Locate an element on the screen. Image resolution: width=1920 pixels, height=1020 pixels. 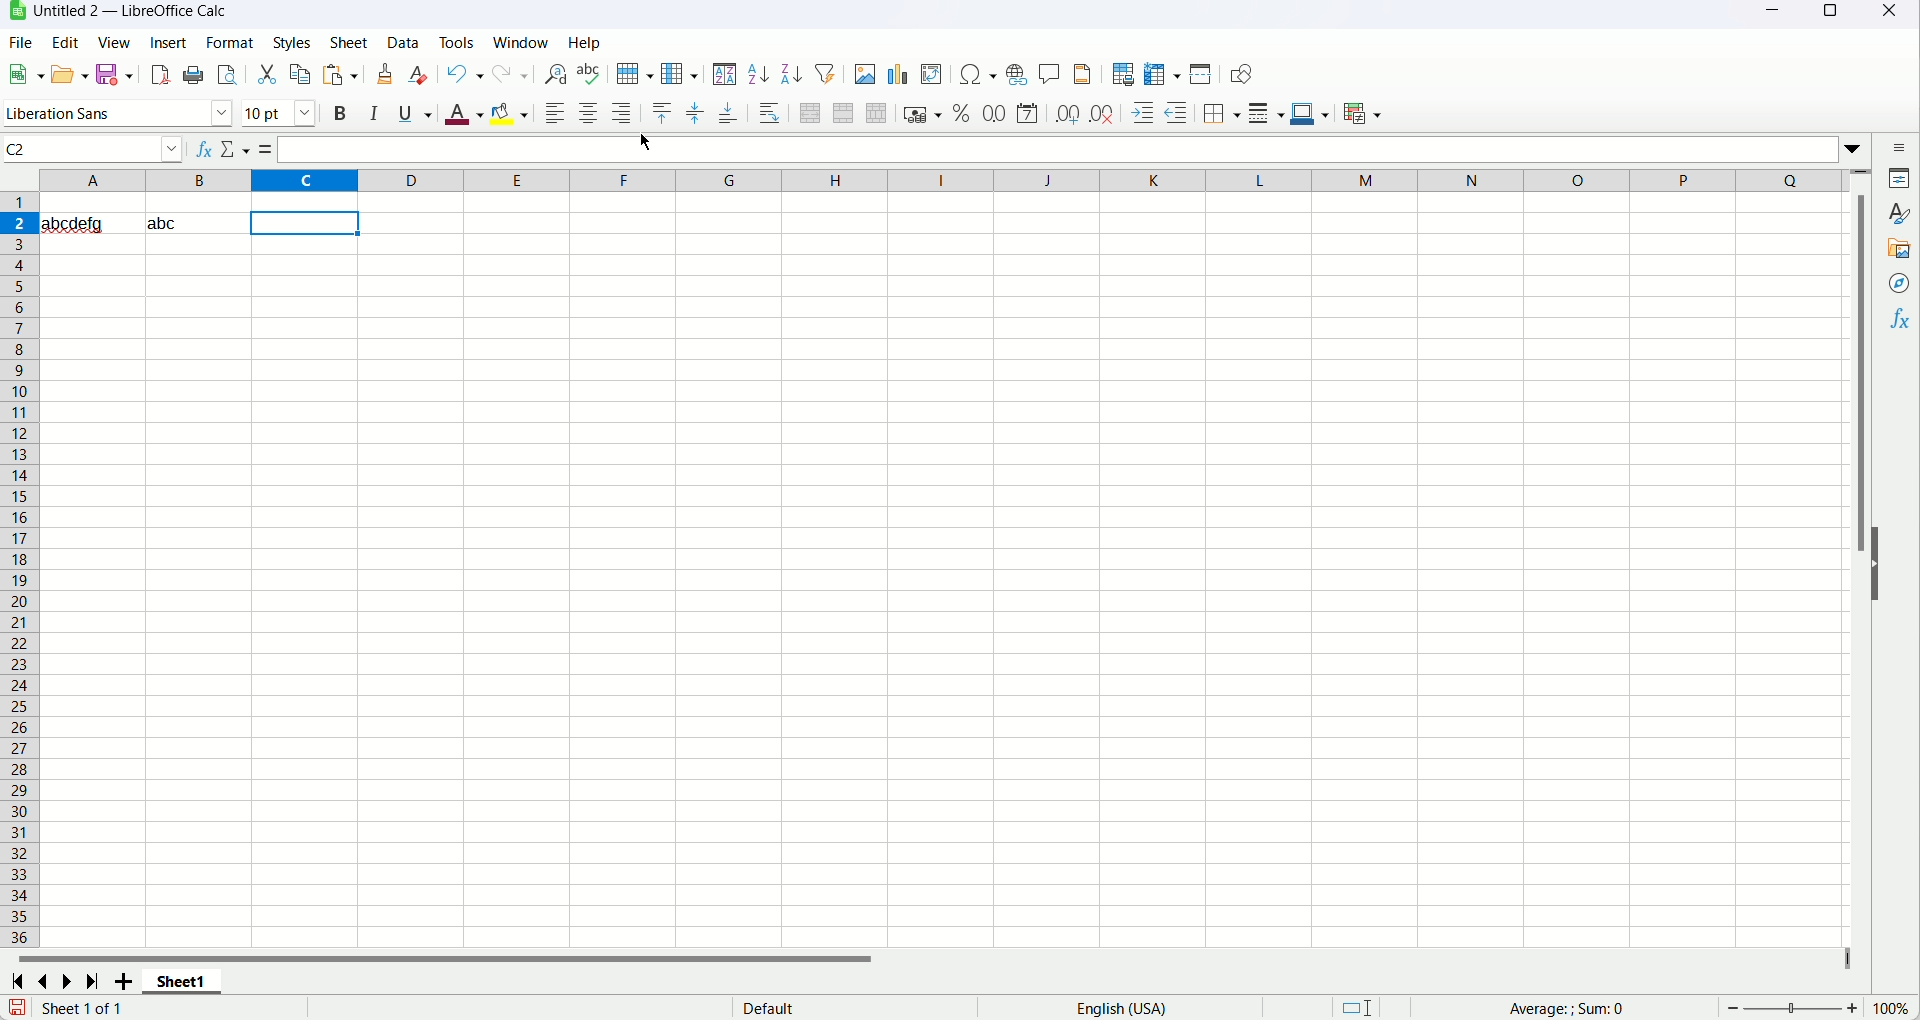
row is located at coordinates (635, 75).